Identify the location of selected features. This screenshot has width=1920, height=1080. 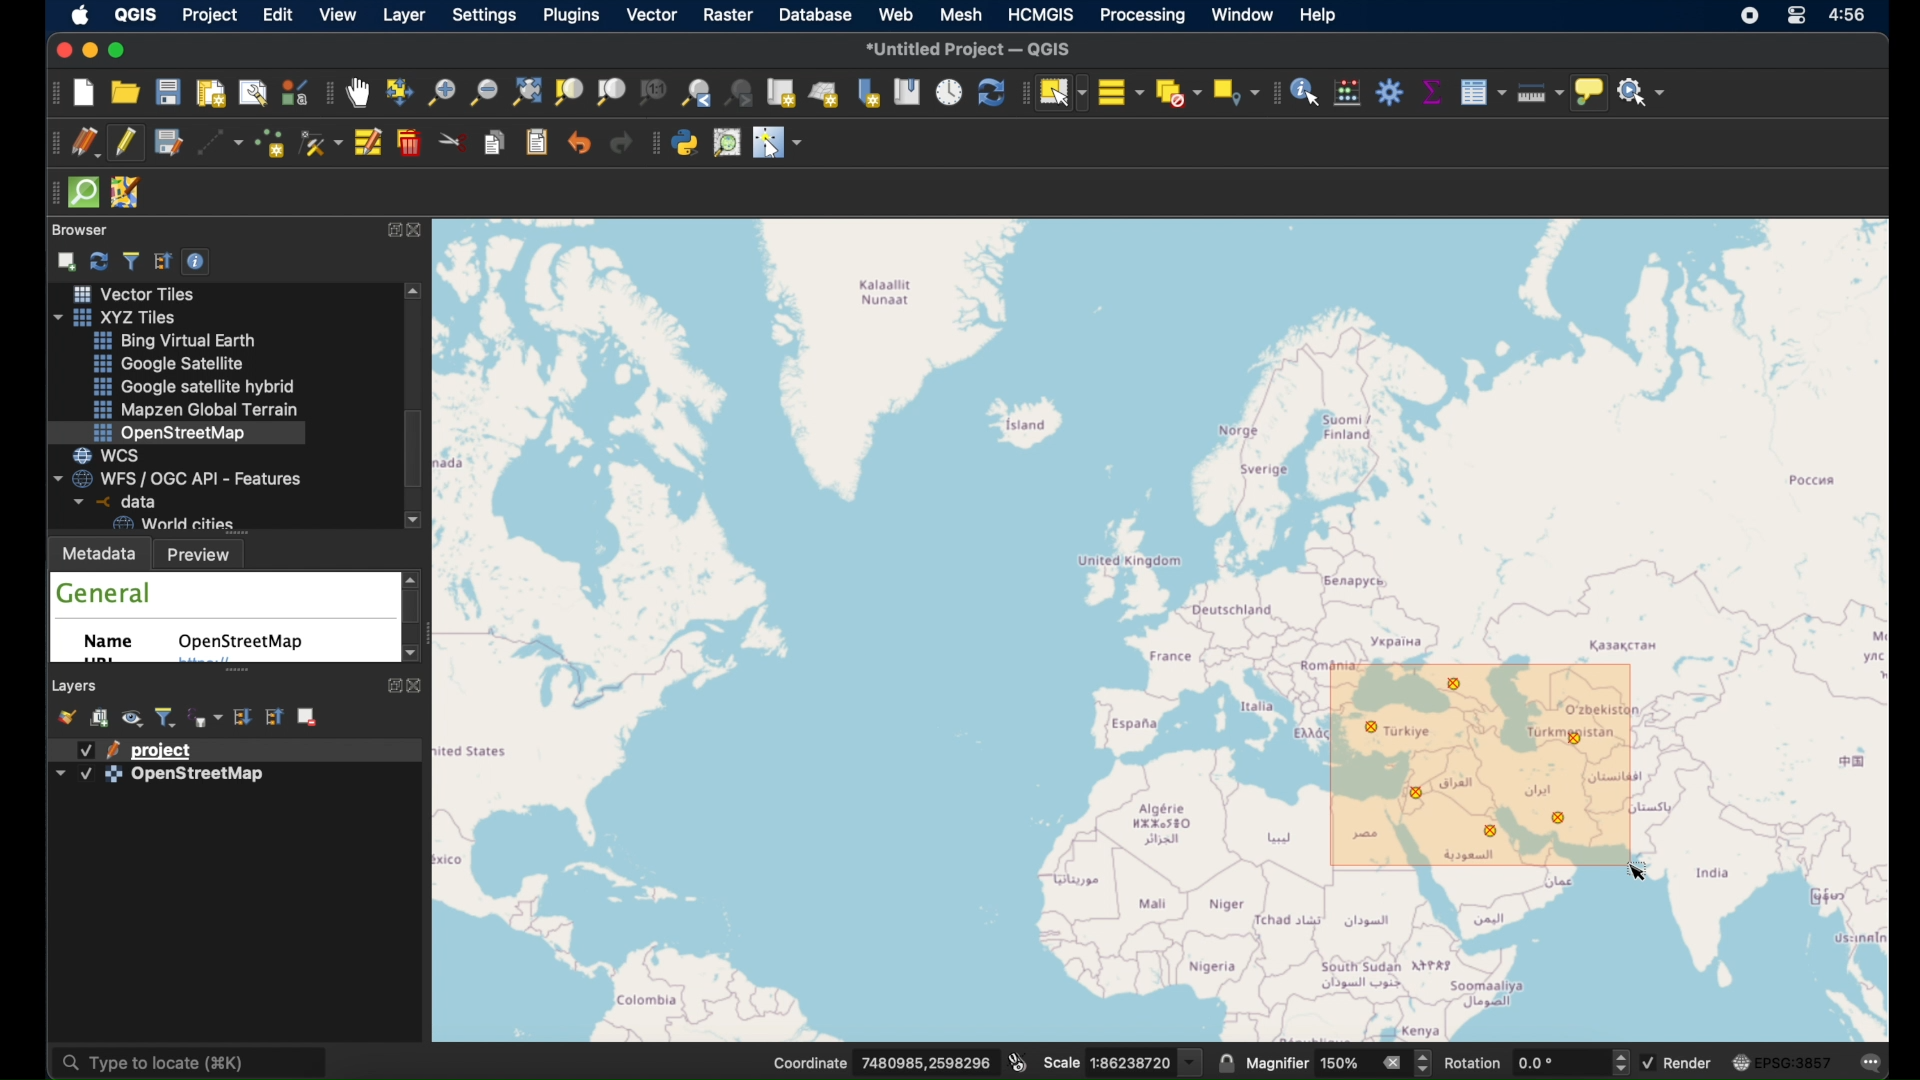
(1486, 761).